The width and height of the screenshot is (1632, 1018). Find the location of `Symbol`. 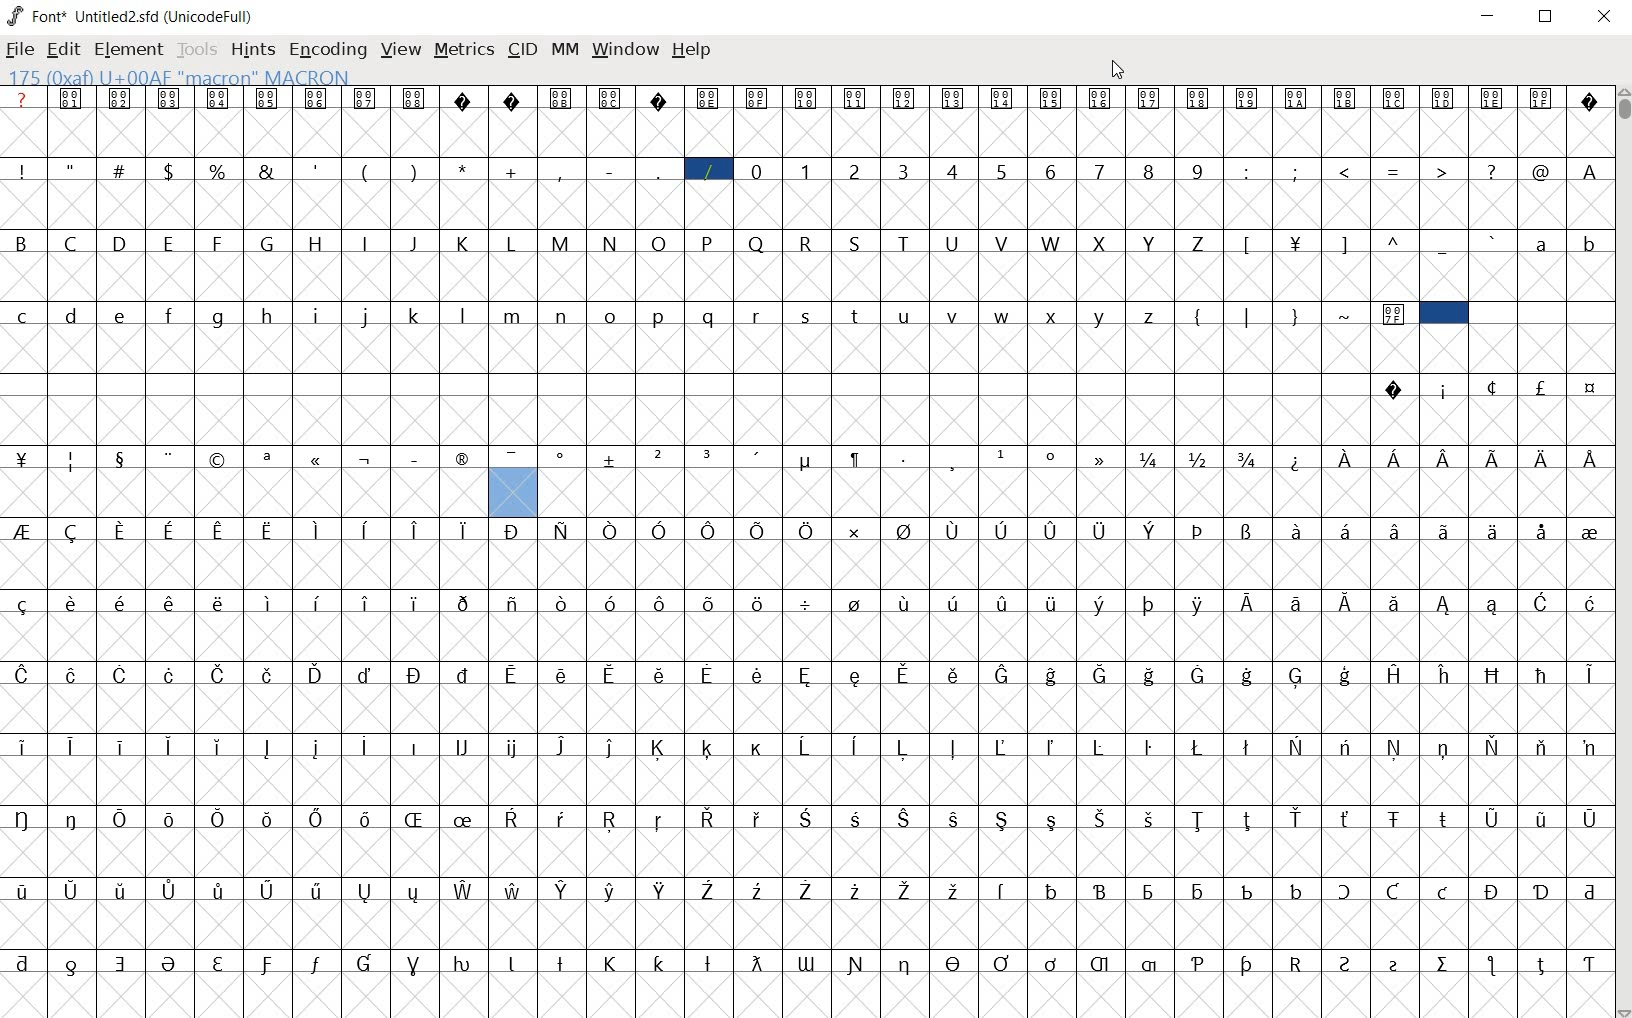

Symbol is located at coordinates (1199, 458).